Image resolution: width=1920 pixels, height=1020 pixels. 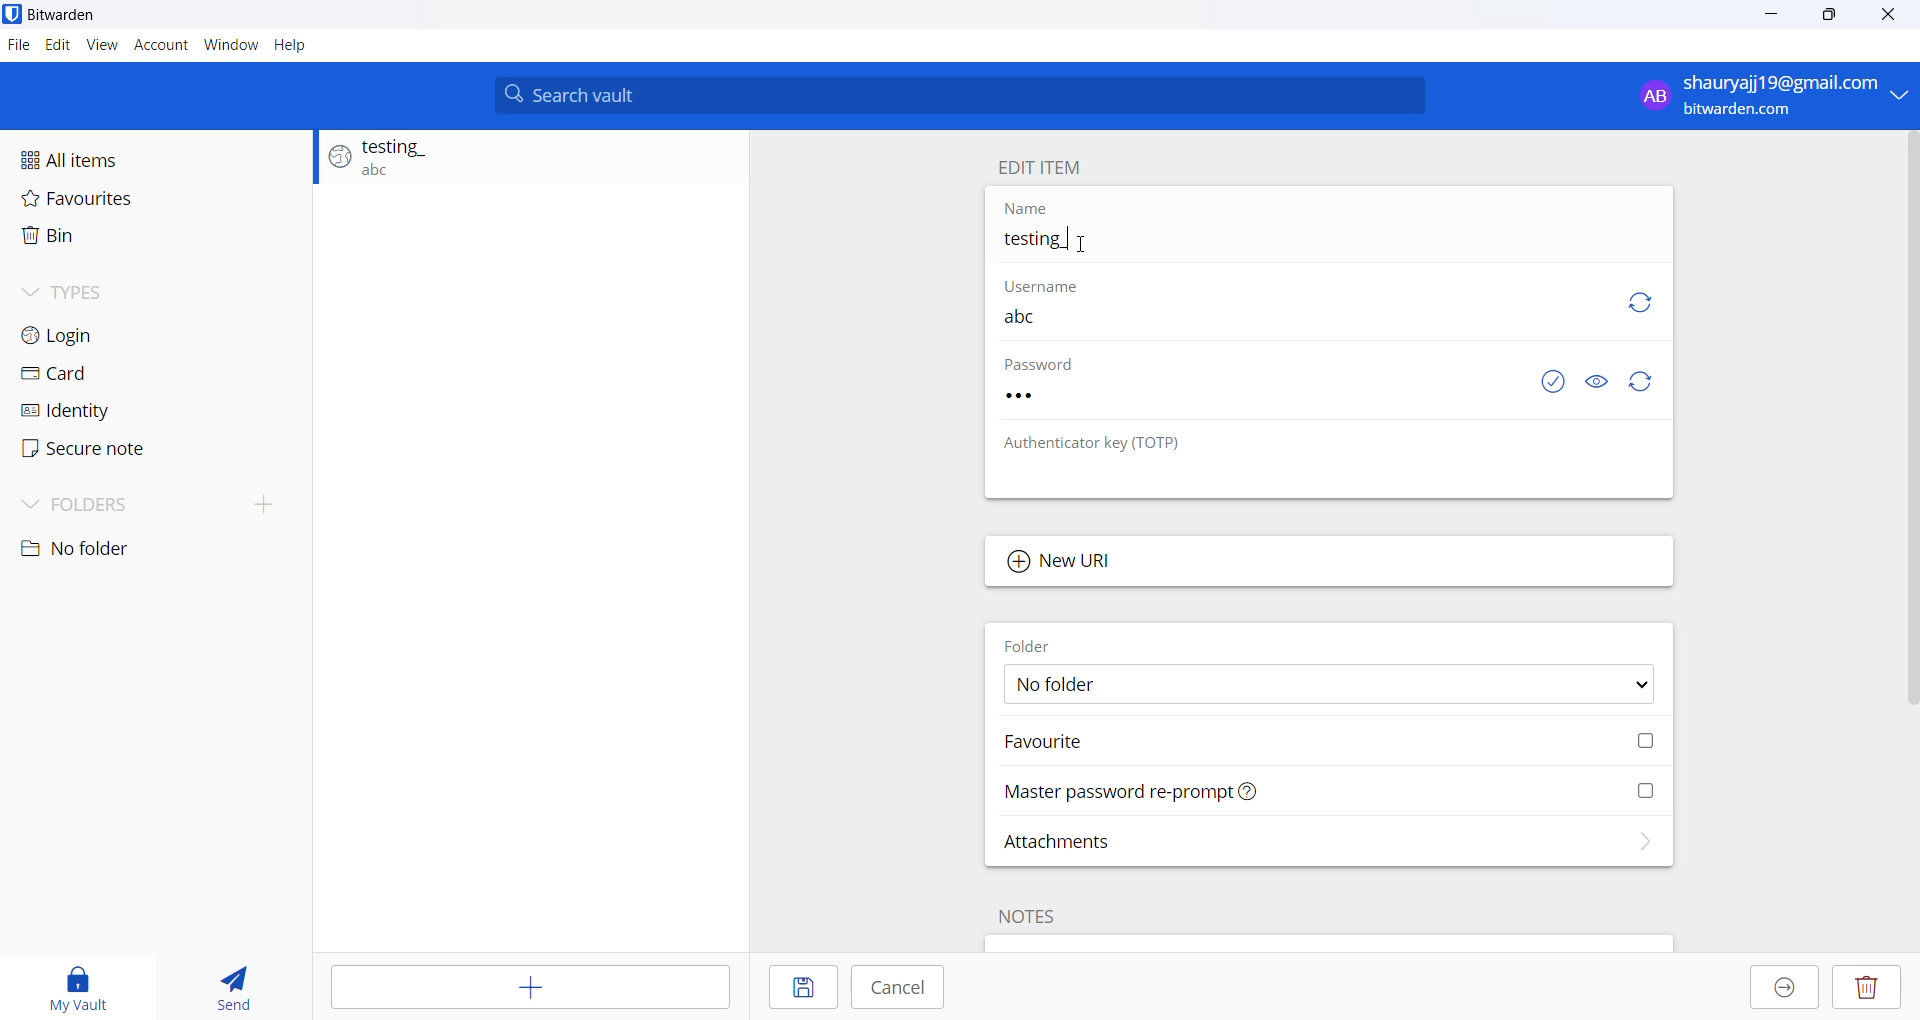 I want to click on send, so click(x=236, y=983).